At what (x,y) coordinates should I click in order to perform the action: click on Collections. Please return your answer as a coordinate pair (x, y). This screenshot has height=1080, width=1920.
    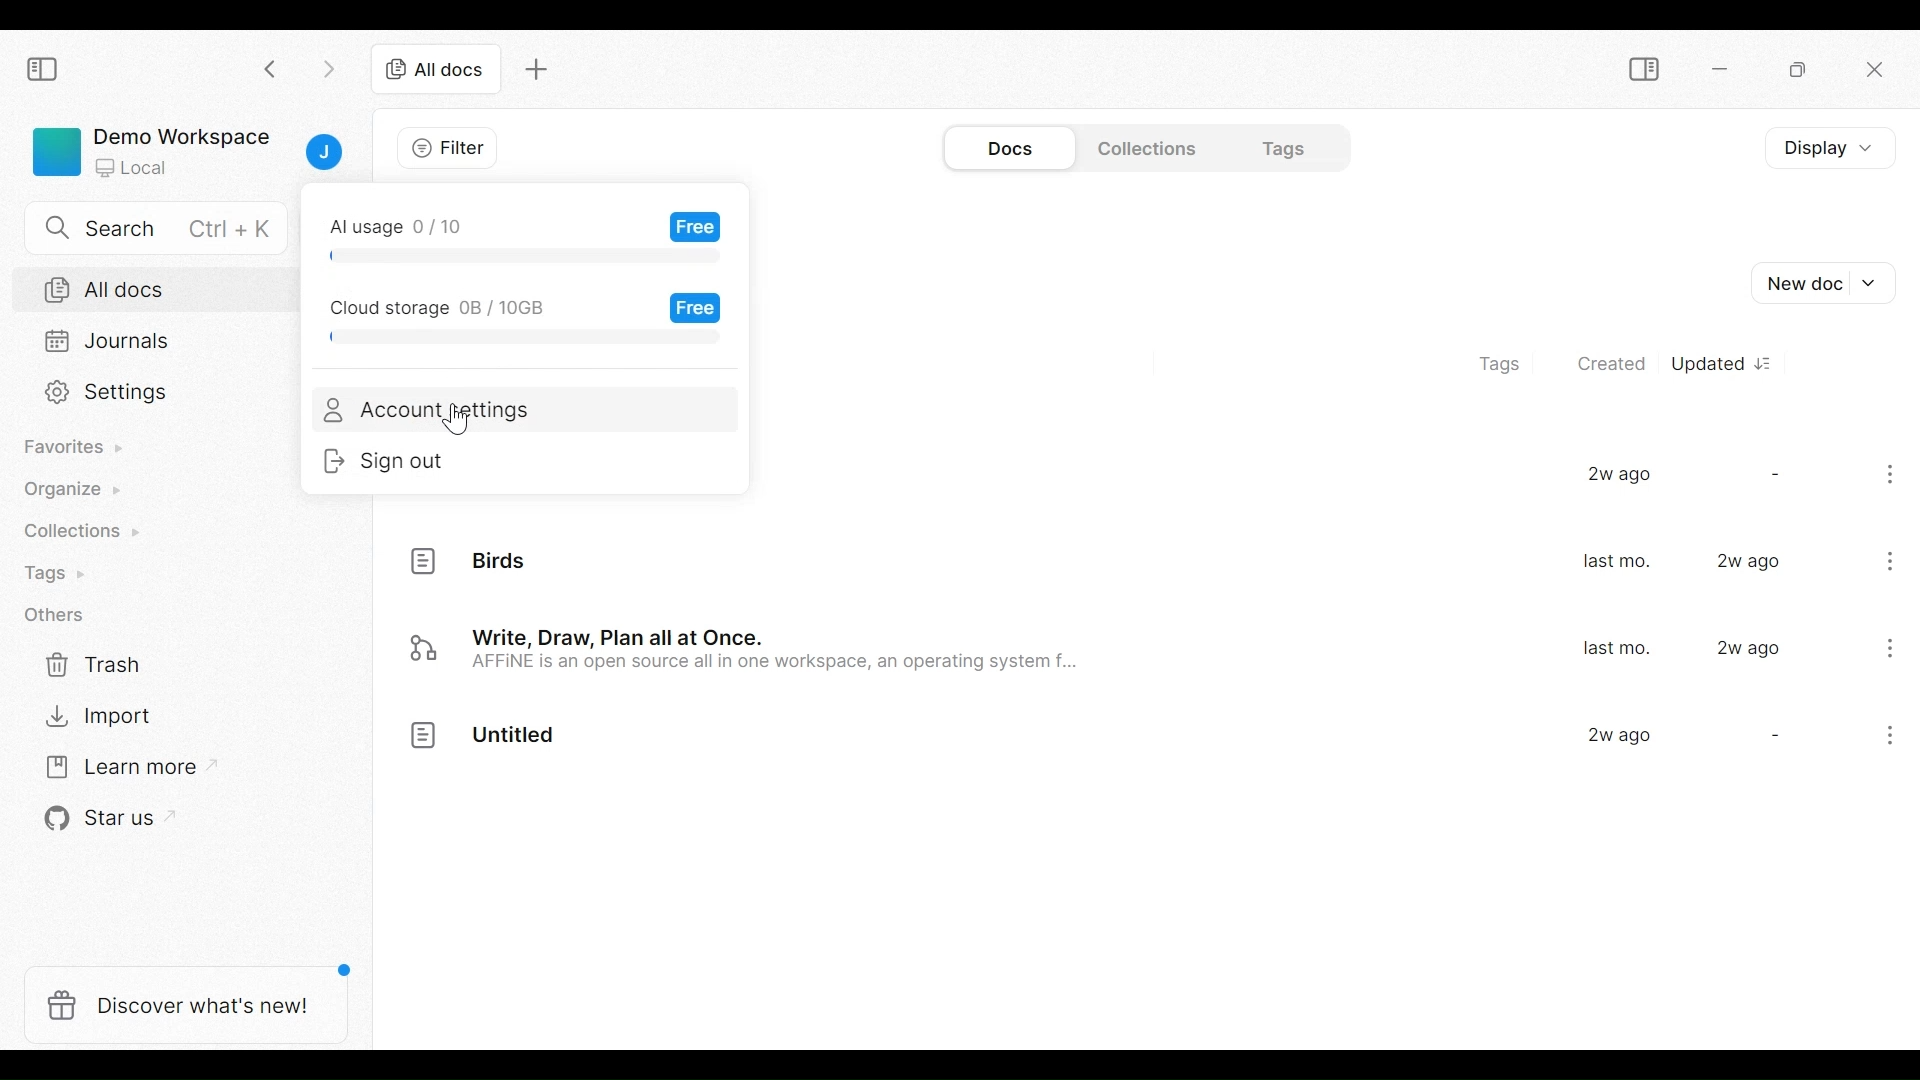
    Looking at the image, I should click on (1143, 148).